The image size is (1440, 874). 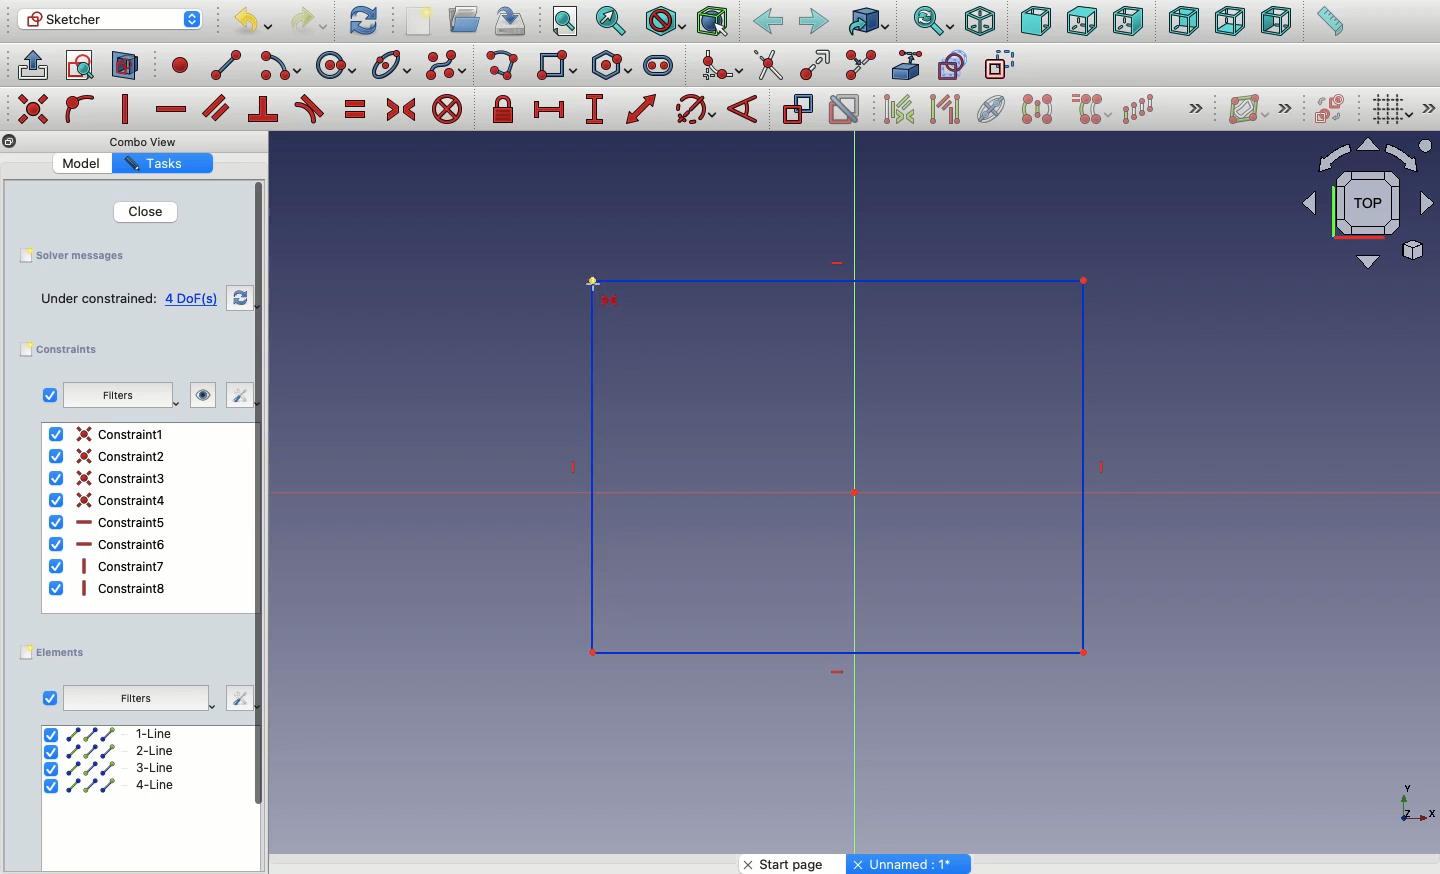 What do you see at coordinates (108, 565) in the screenshot?
I see `Constraint7` at bounding box center [108, 565].